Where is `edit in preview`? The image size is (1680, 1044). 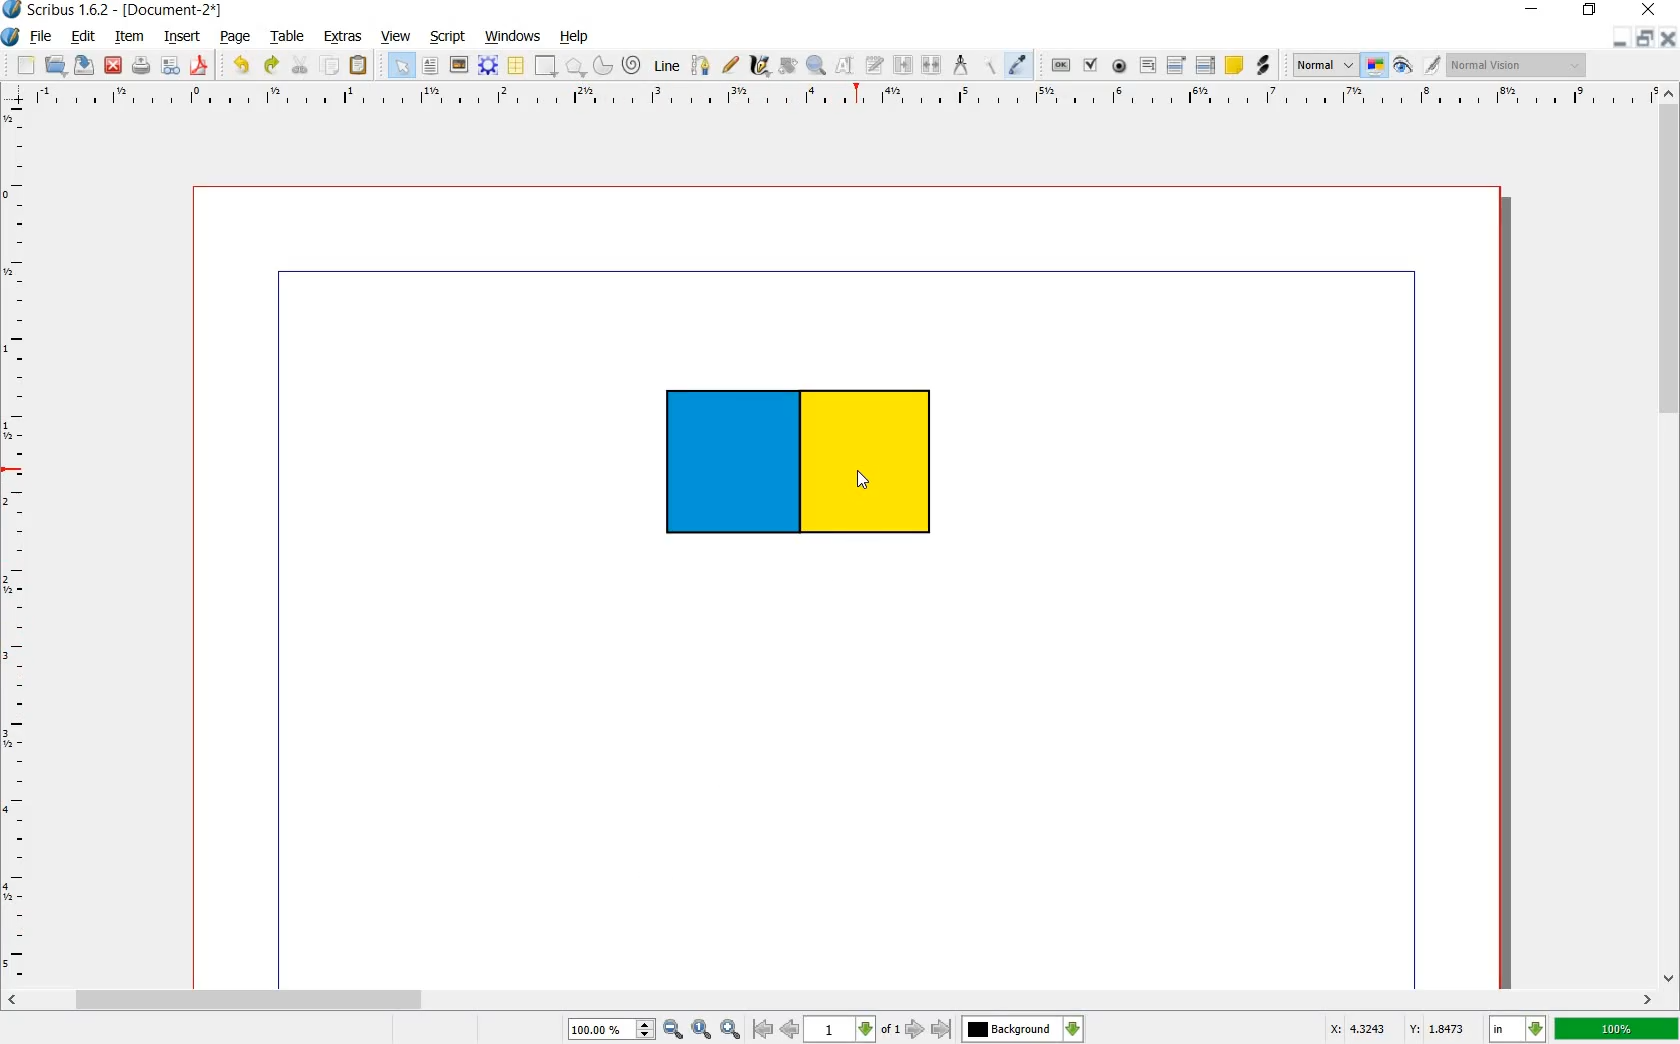
edit in preview is located at coordinates (1431, 64).